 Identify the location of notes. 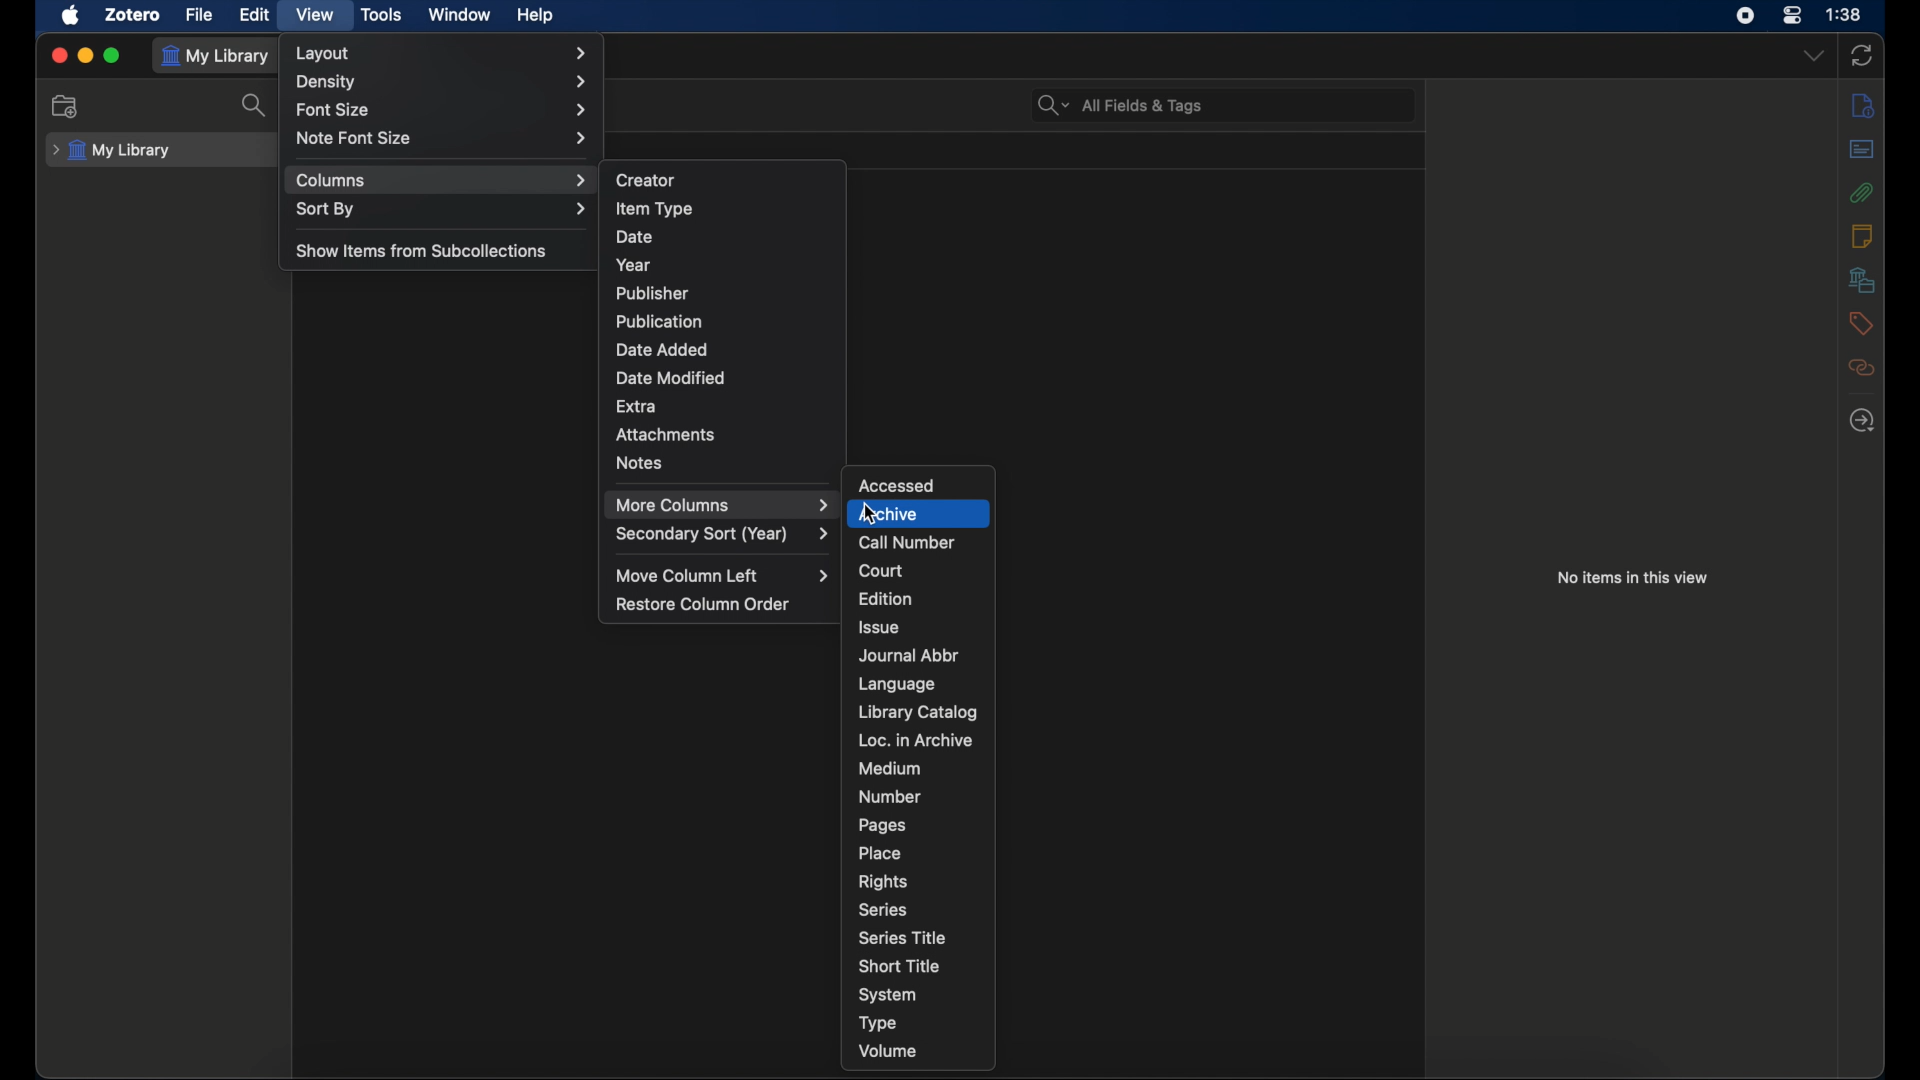
(640, 462).